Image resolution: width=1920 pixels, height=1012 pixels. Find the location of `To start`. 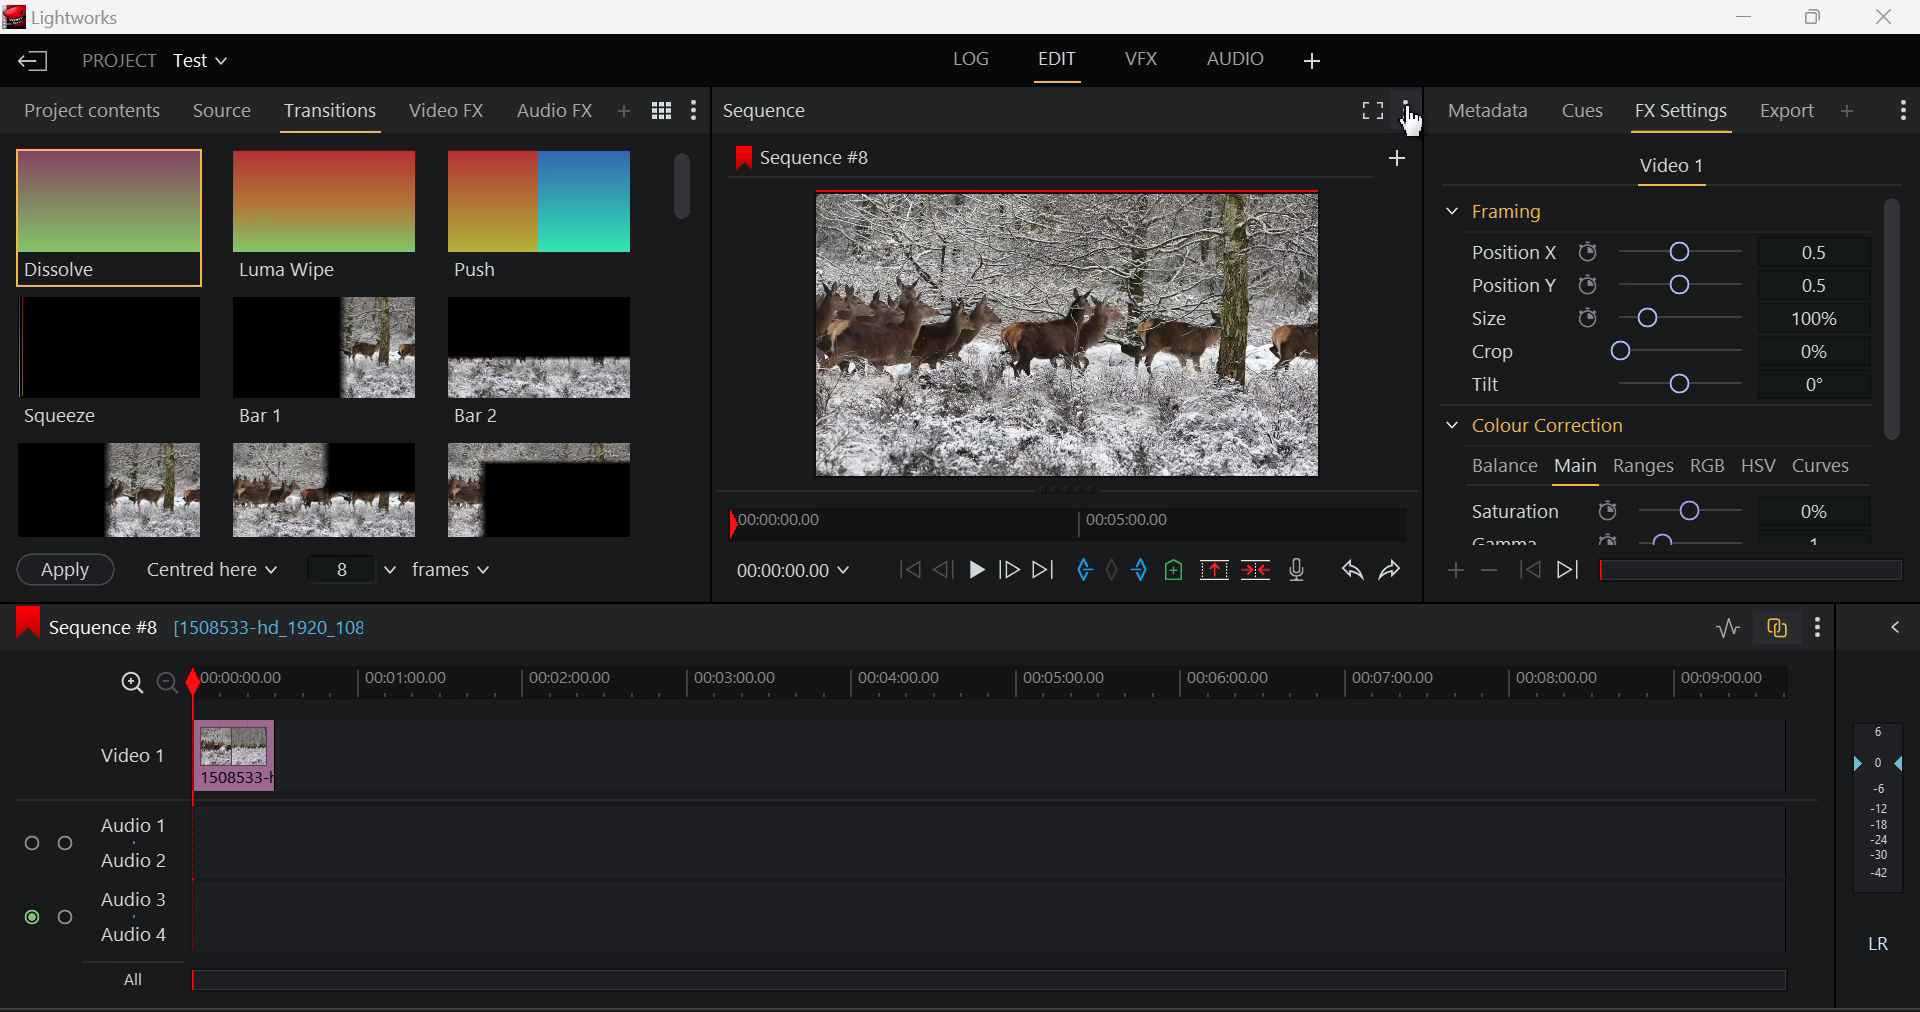

To start is located at coordinates (906, 570).